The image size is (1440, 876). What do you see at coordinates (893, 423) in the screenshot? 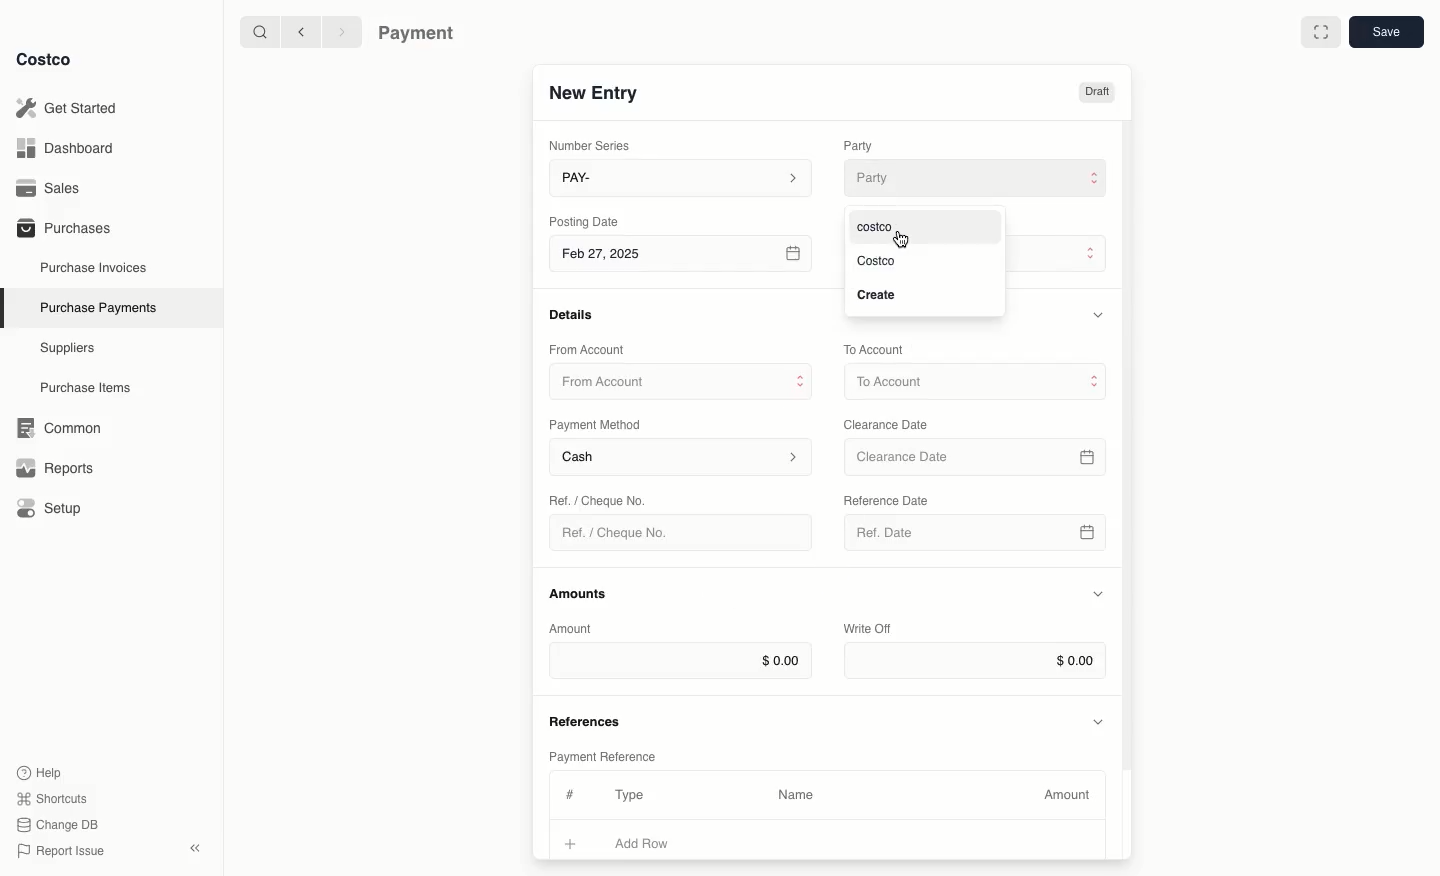
I see `Clearance Date` at bounding box center [893, 423].